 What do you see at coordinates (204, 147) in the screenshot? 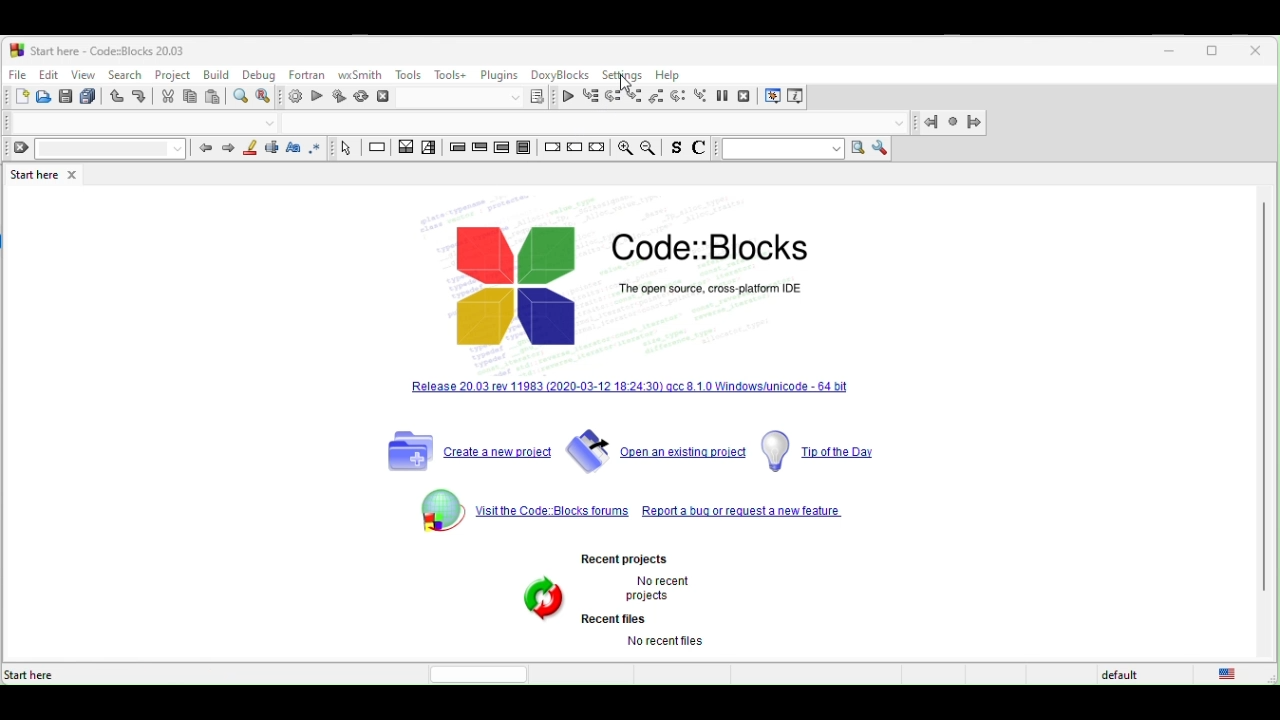
I see `prev` at bounding box center [204, 147].